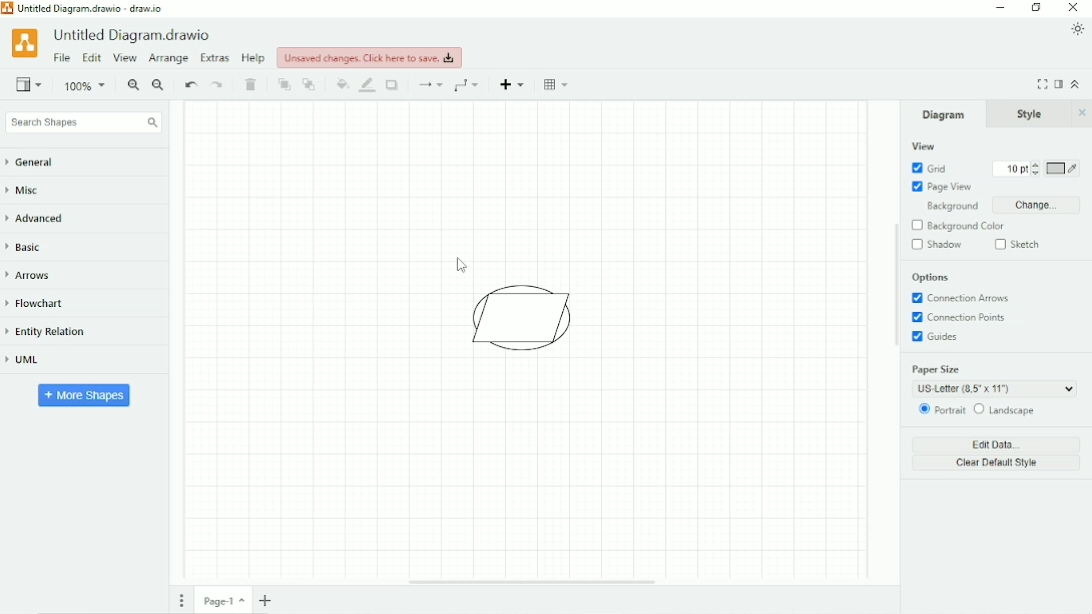 The image size is (1092, 614). What do you see at coordinates (938, 338) in the screenshot?
I see `Guides` at bounding box center [938, 338].